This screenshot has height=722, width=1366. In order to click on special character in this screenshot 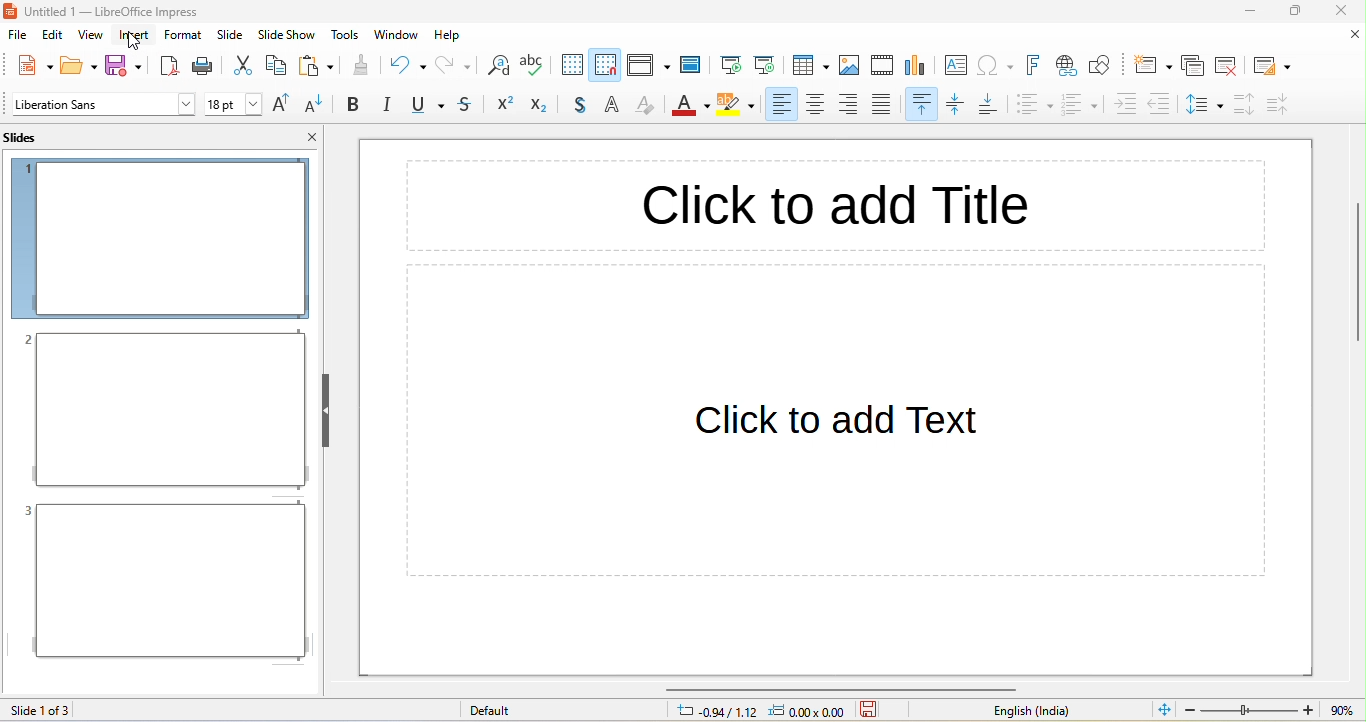, I will do `click(999, 65)`.